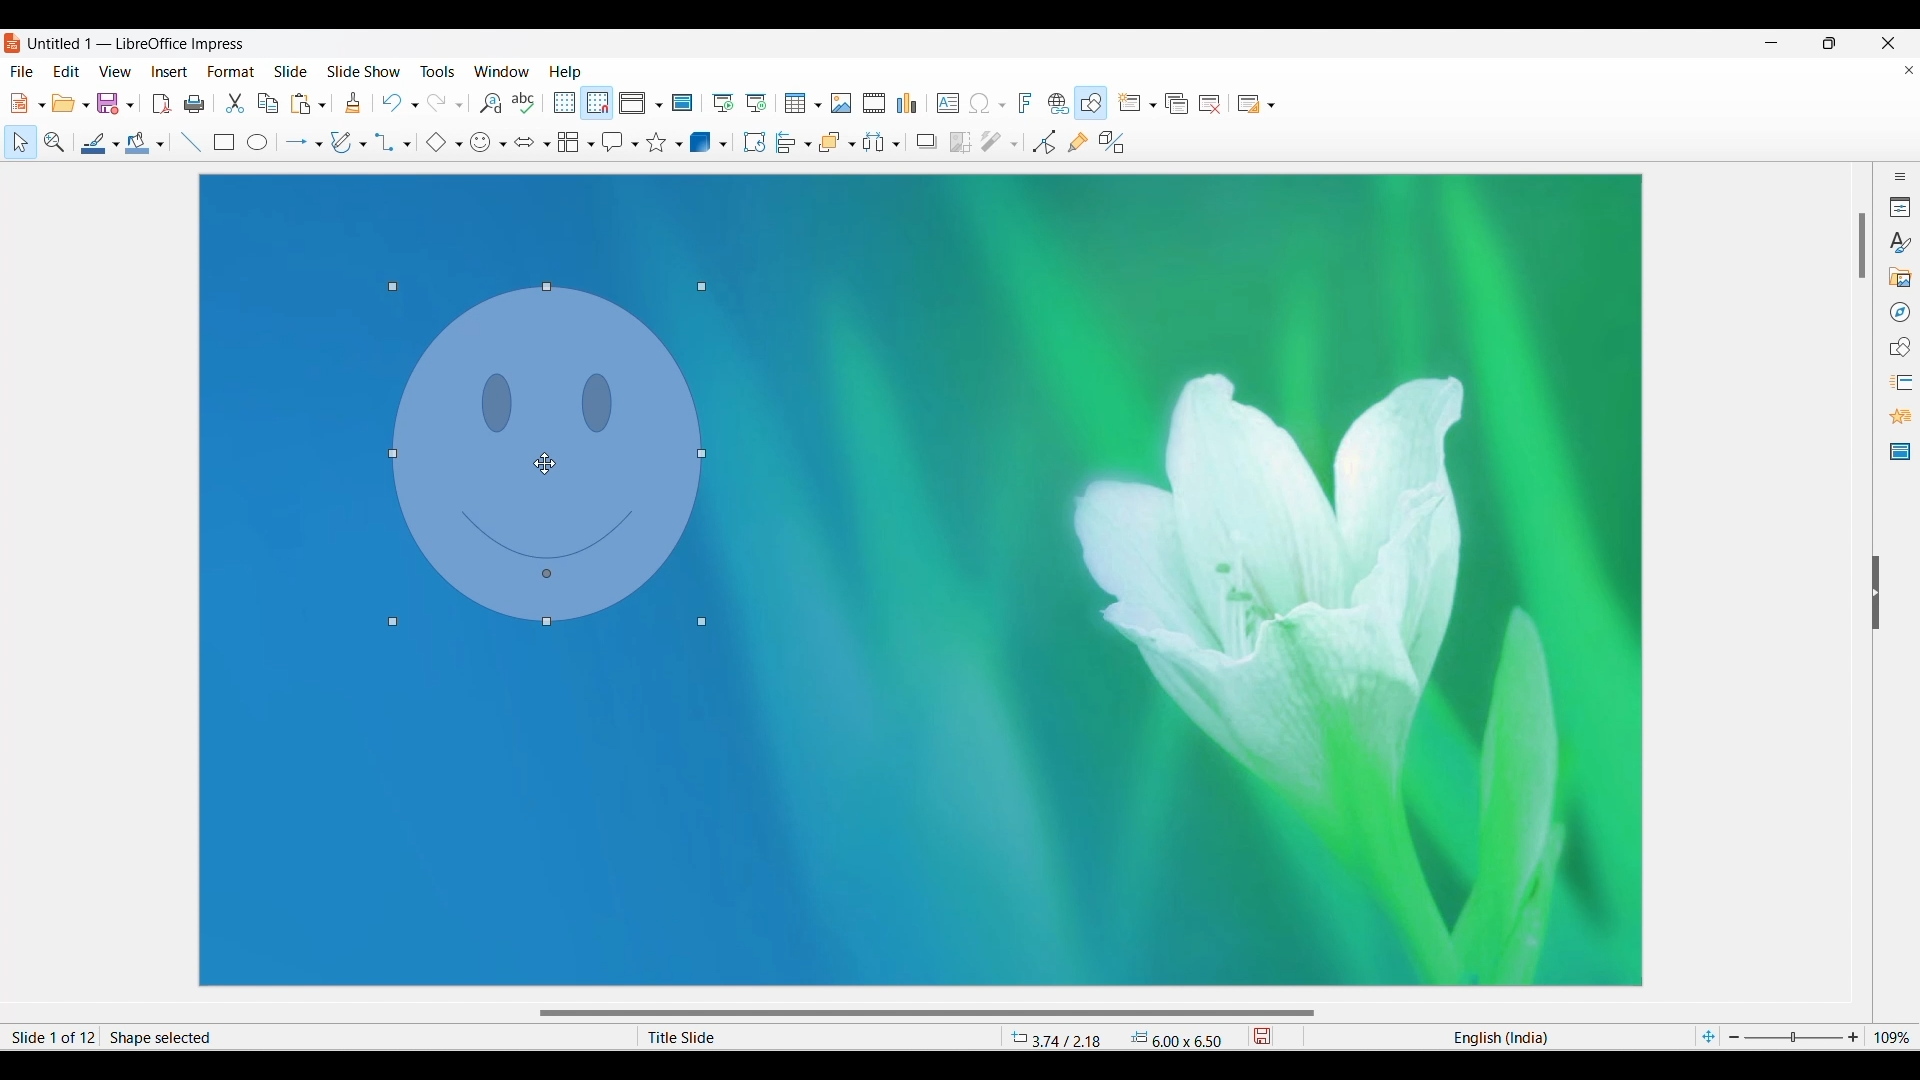 This screenshot has height=1080, width=1920. Describe the element at coordinates (192, 143) in the screenshot. I see `Insert line` at that location.